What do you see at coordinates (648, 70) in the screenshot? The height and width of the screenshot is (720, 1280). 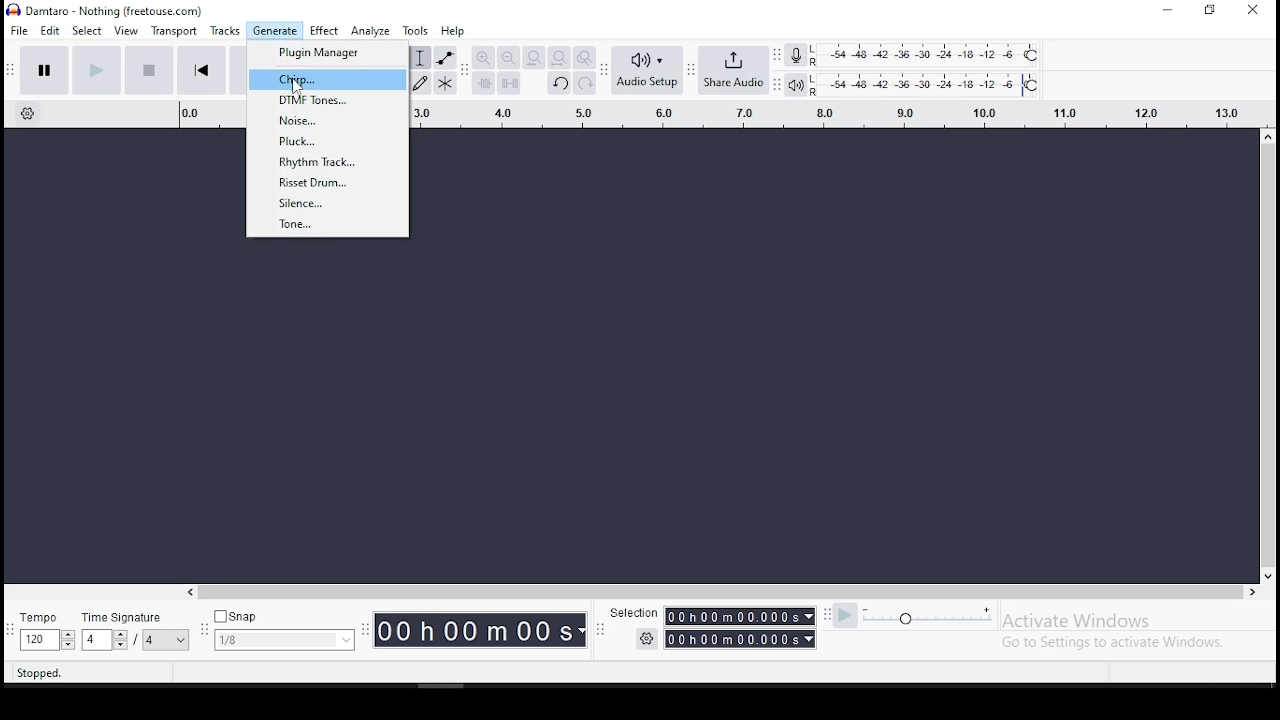 I see `audio setup` at bounding box center [648, 70].